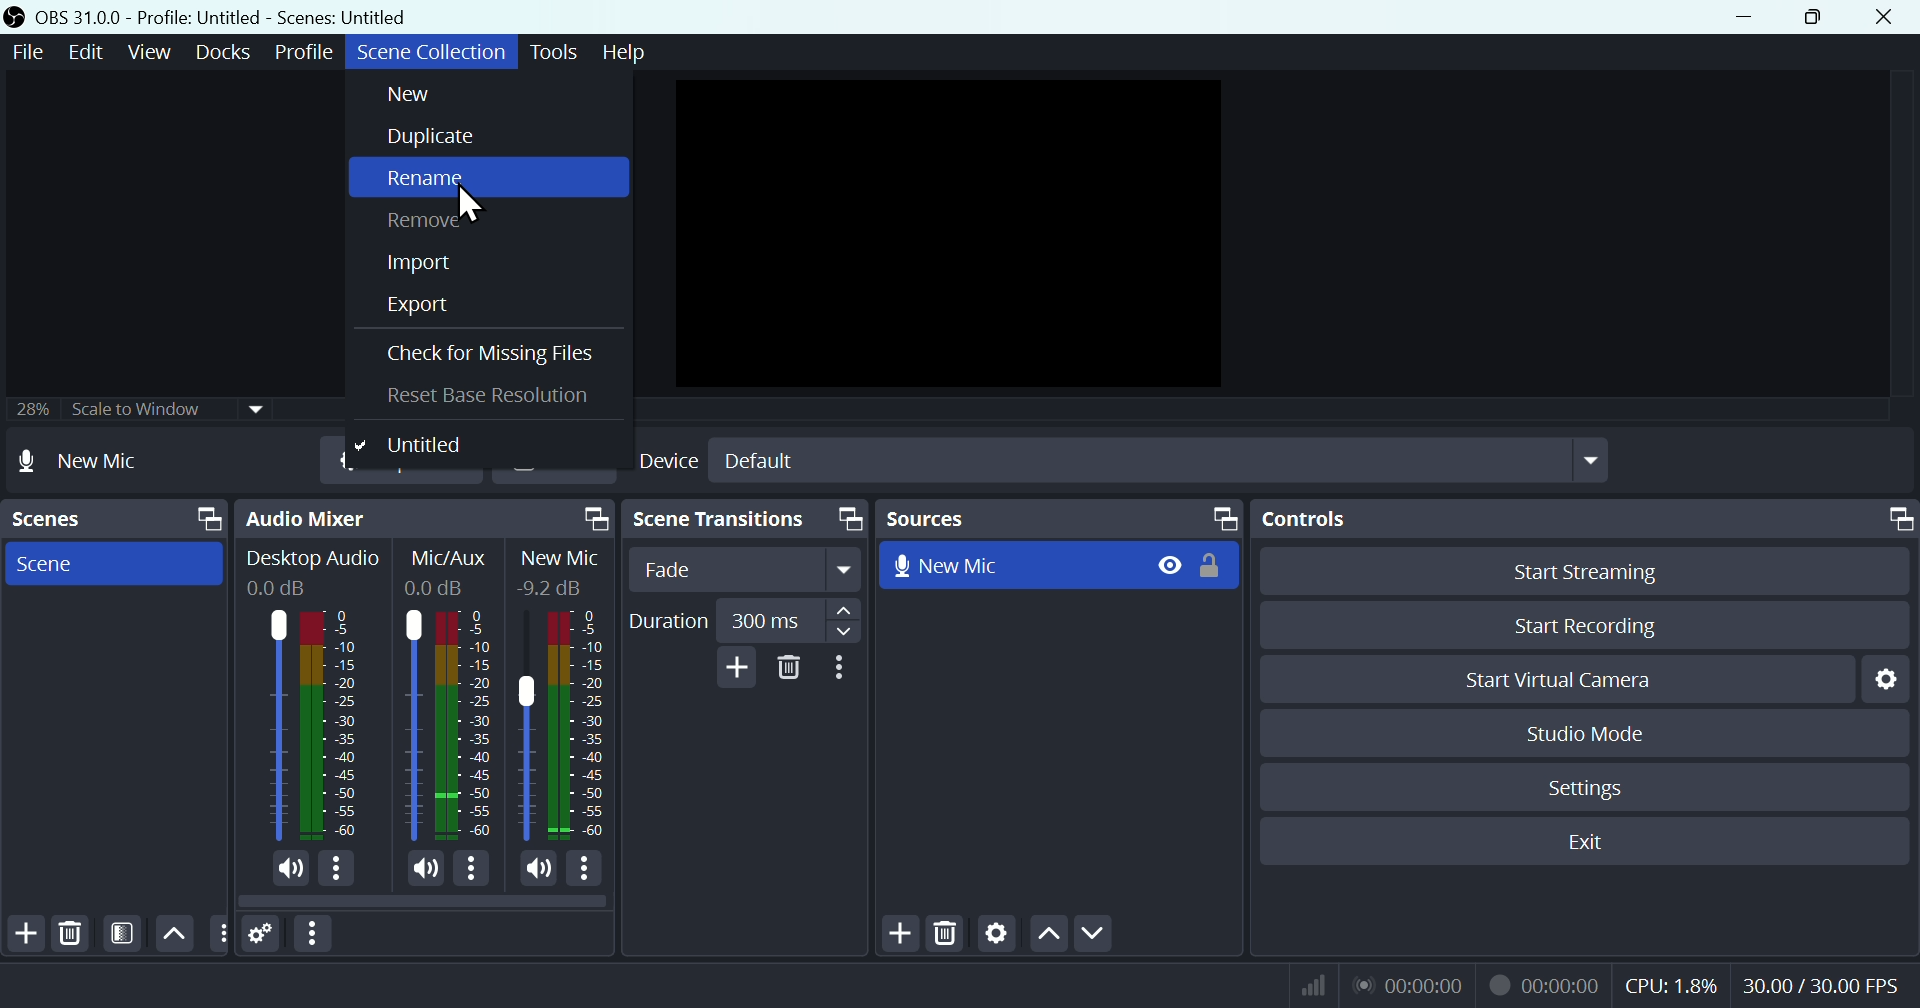 This screenshot has height=1008, width=1920. What do you see at coordinates (116, 565) in the screenshot?
I see `Scene` at bounding box center [116, 565].